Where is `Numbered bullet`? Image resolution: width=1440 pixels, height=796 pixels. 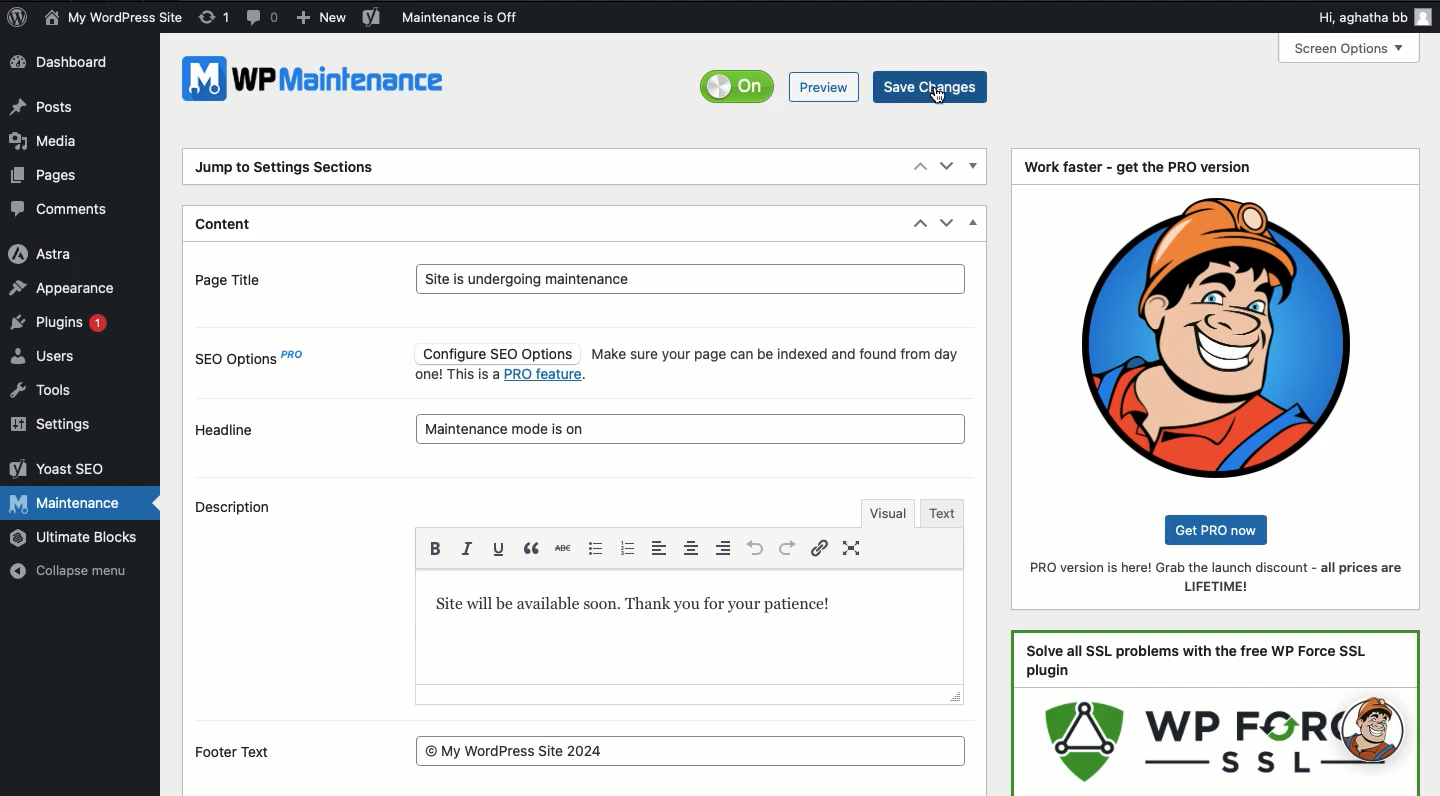 Numbered bullet is located at coordinates (626, 550).